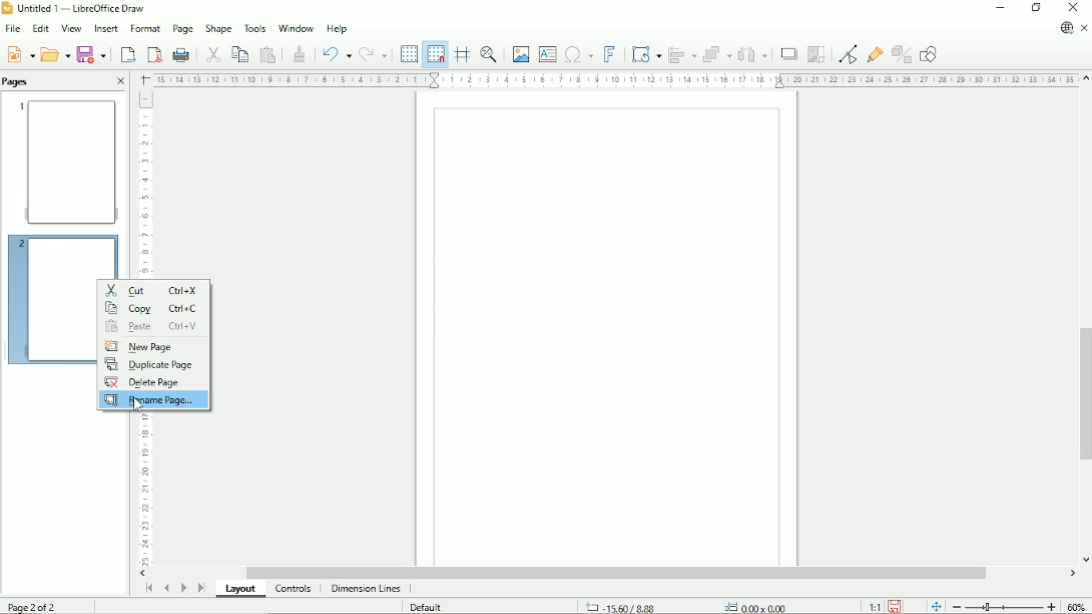 The width and height of the screenshot is (1092, 614). Describe the element at coordinates (77, 9) in the screenshot. I see `Title` at that location.